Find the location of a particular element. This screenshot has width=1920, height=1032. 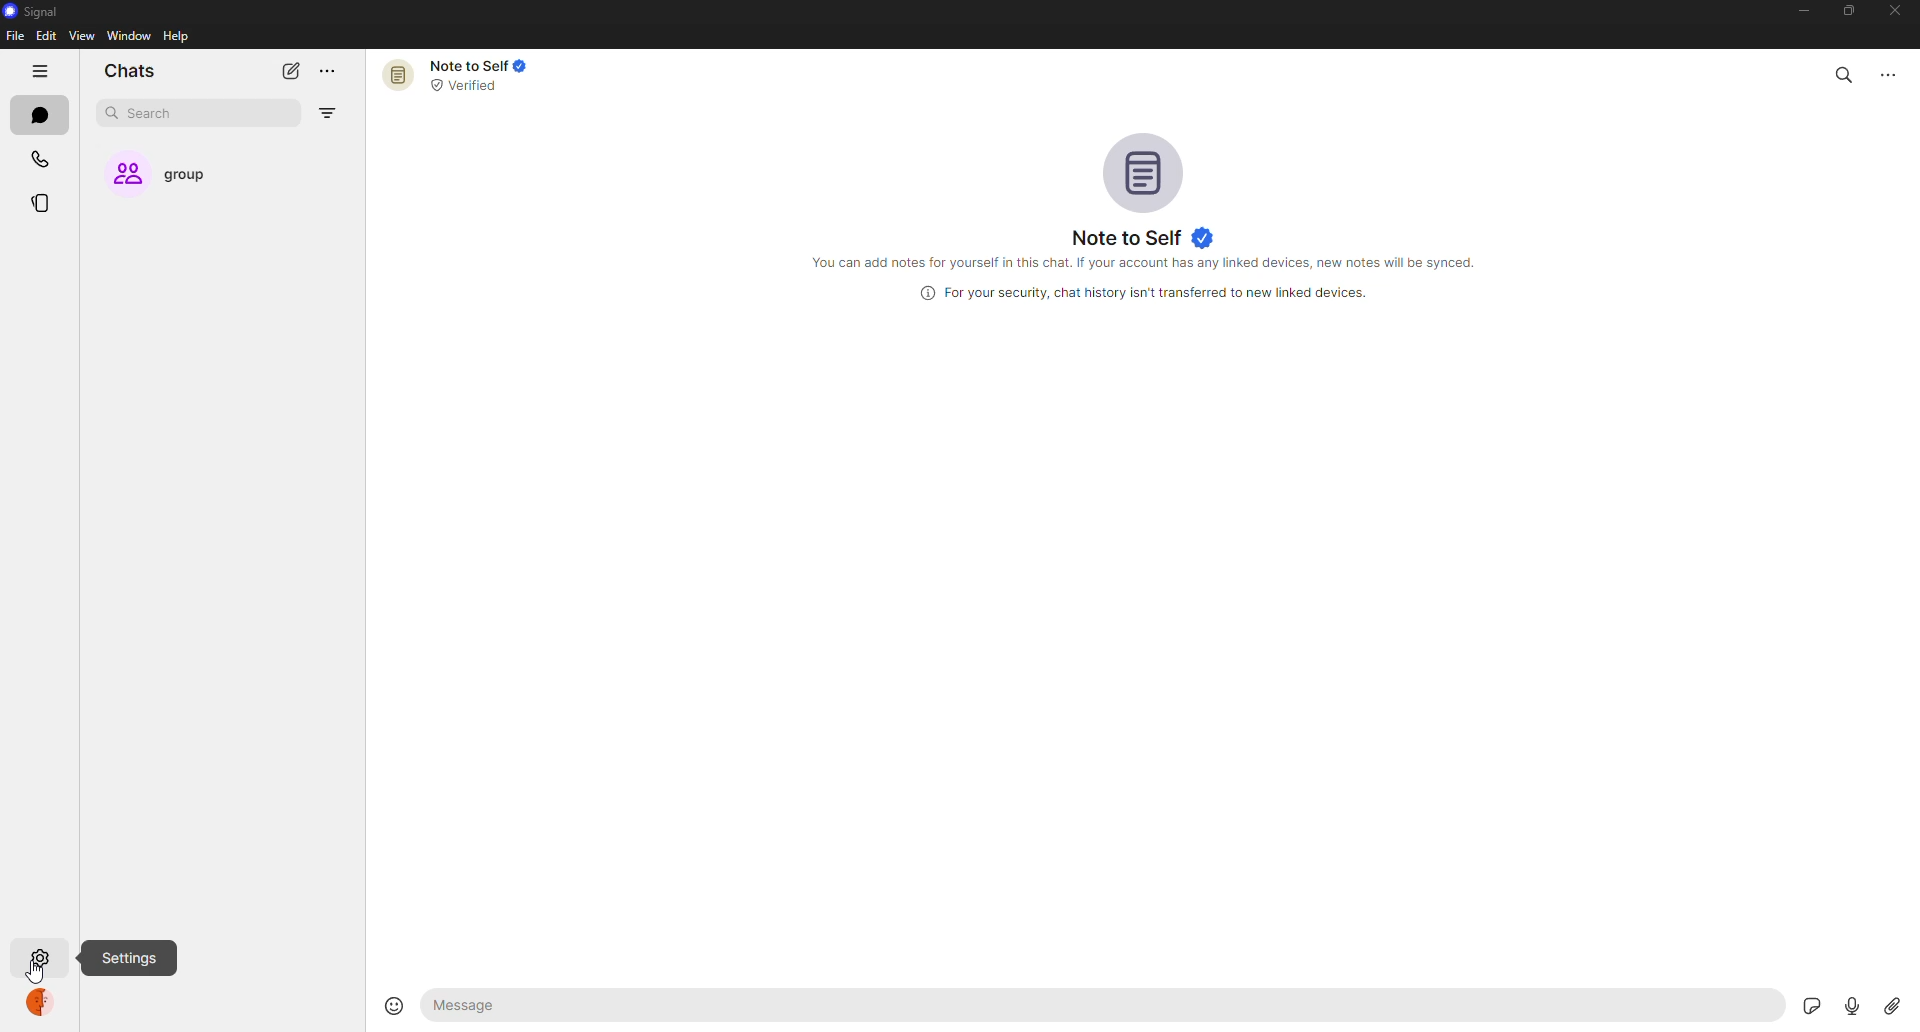

info is located at coordinates (1153, 265).